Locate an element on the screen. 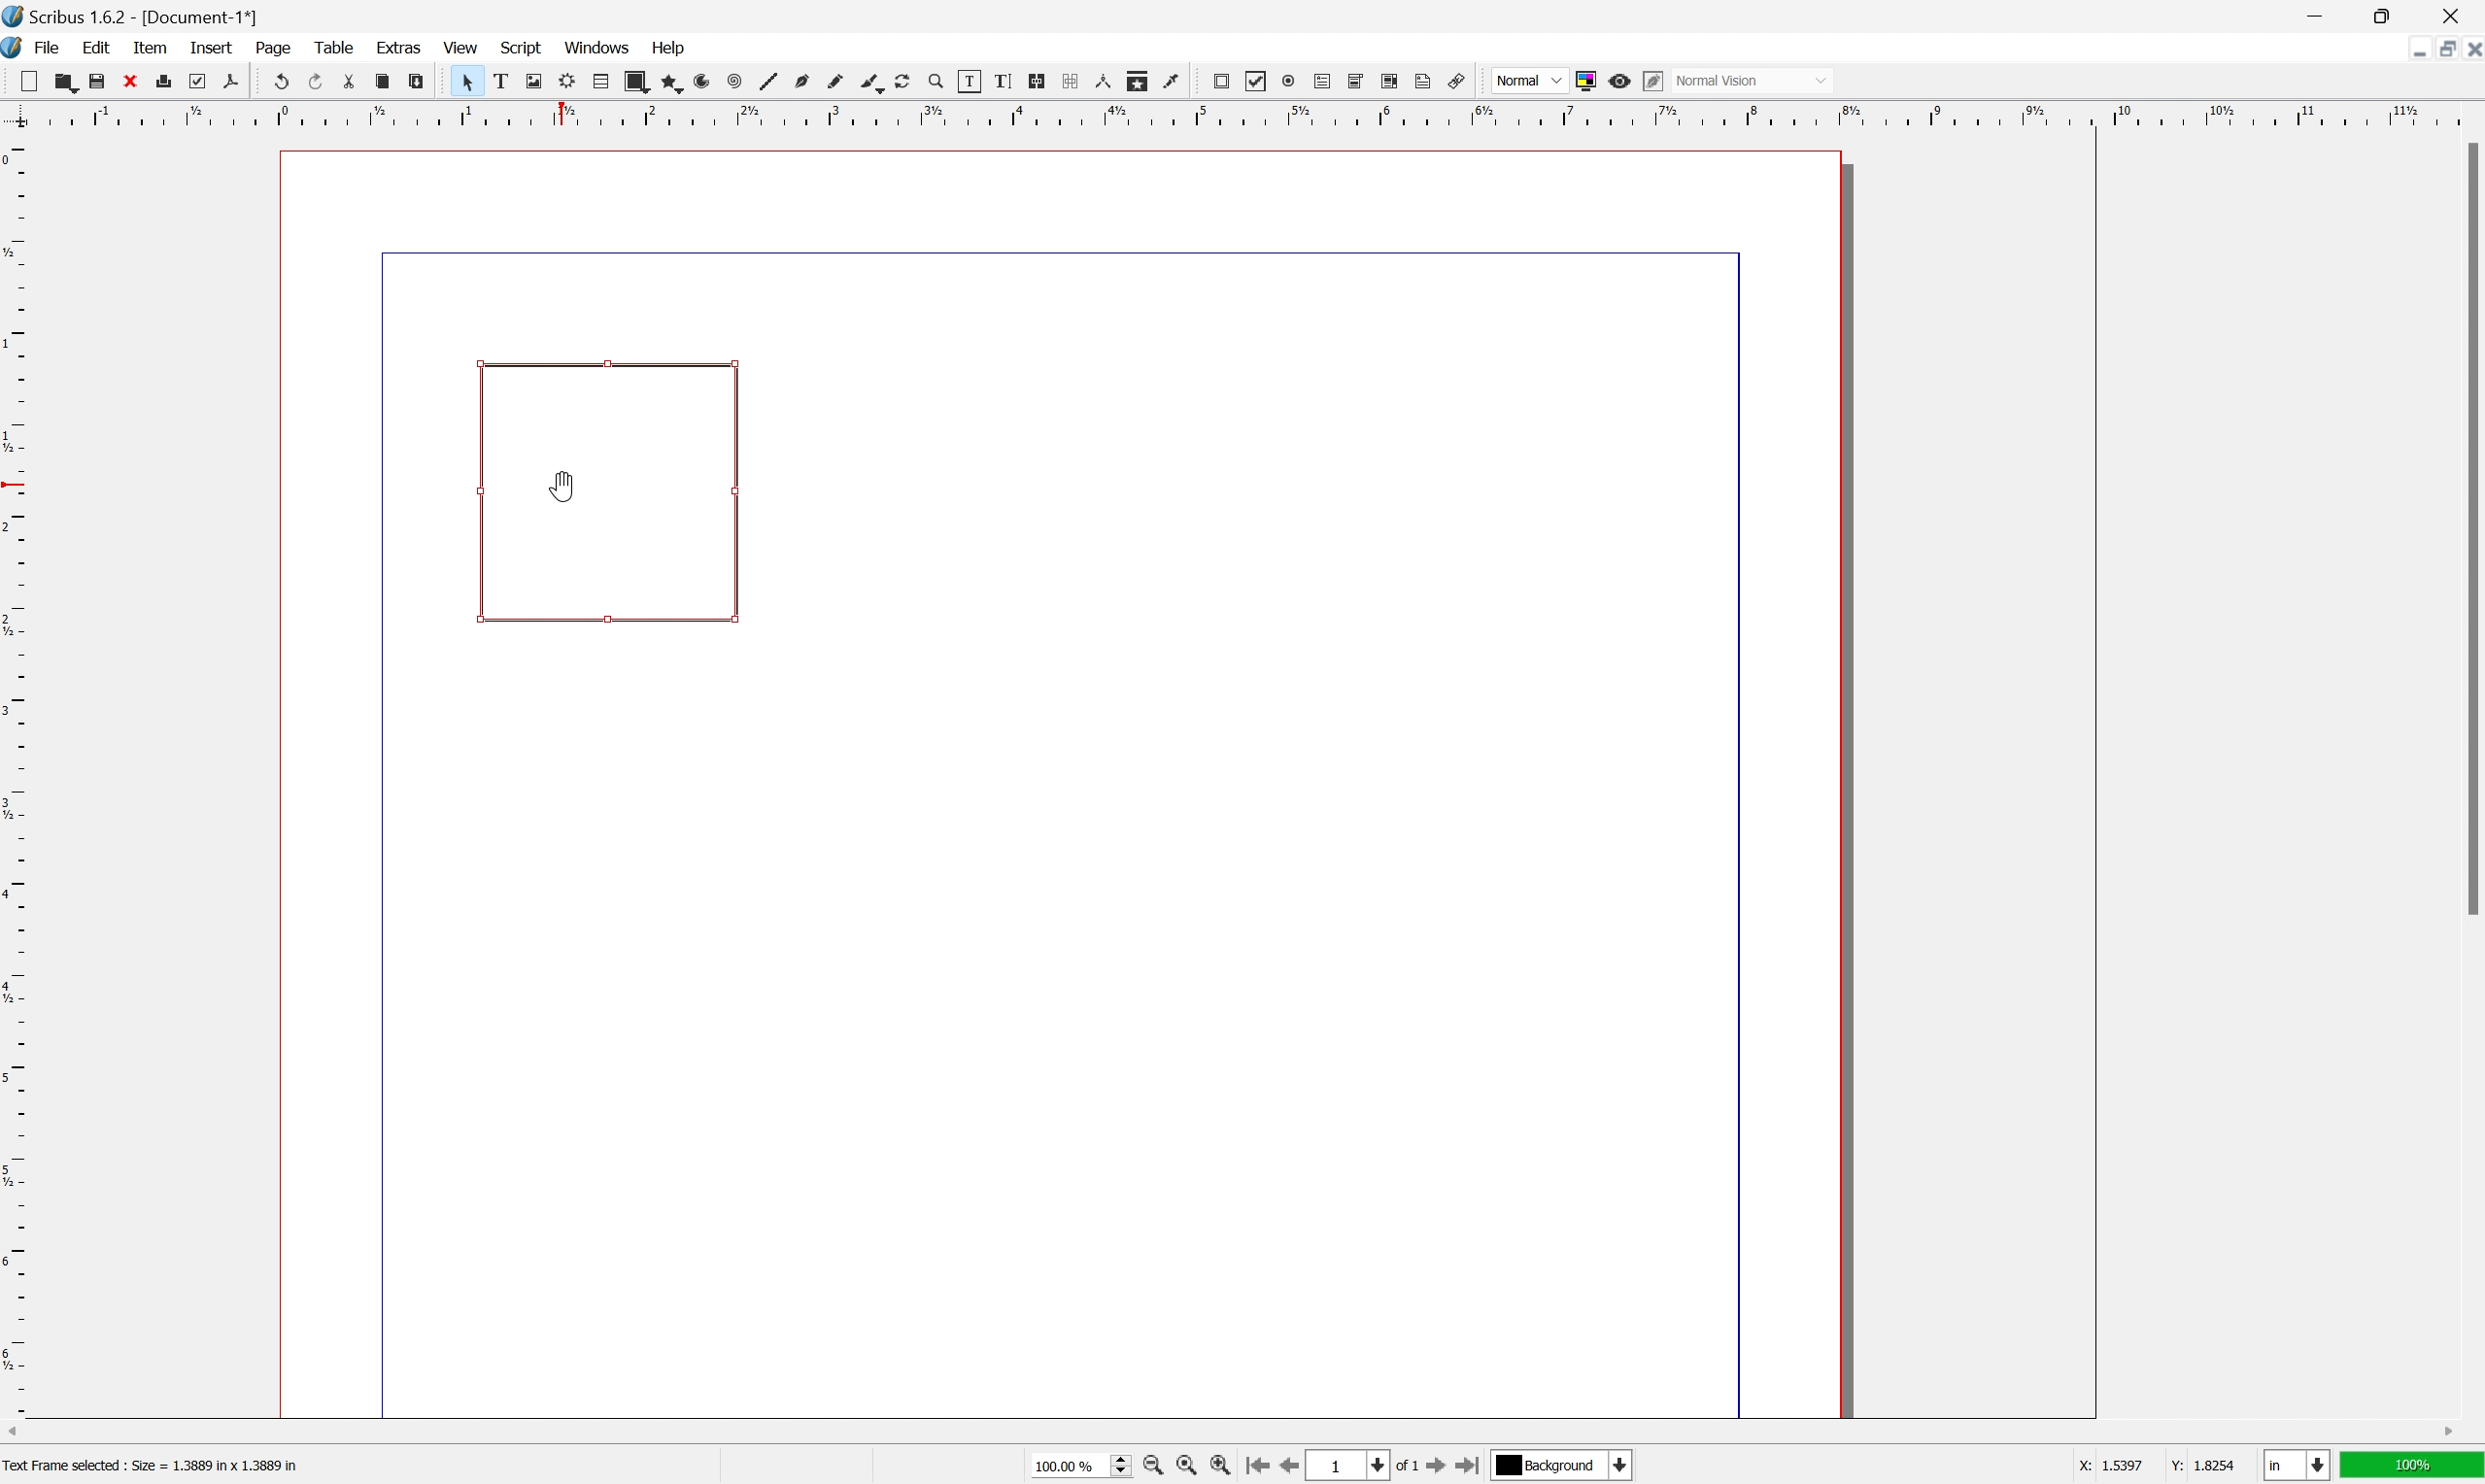  pdf checkbox is located at coordinates (1257, 82).